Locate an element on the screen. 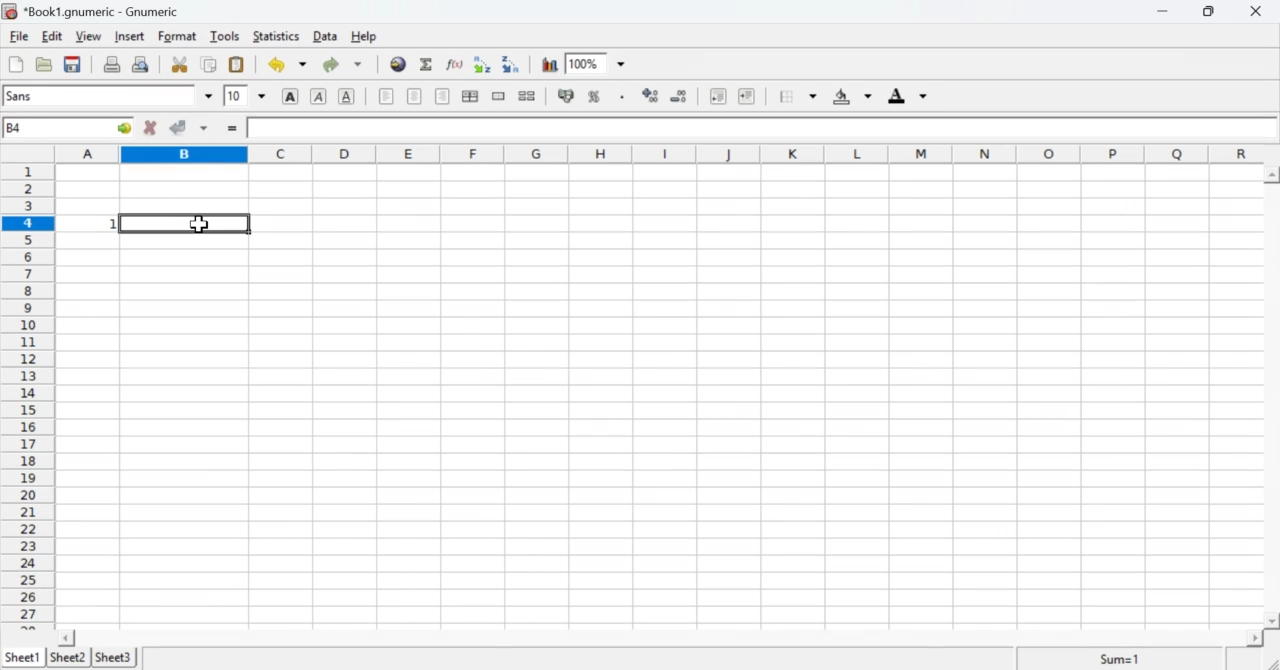  Active Cell is located at coordinates (67, 128).